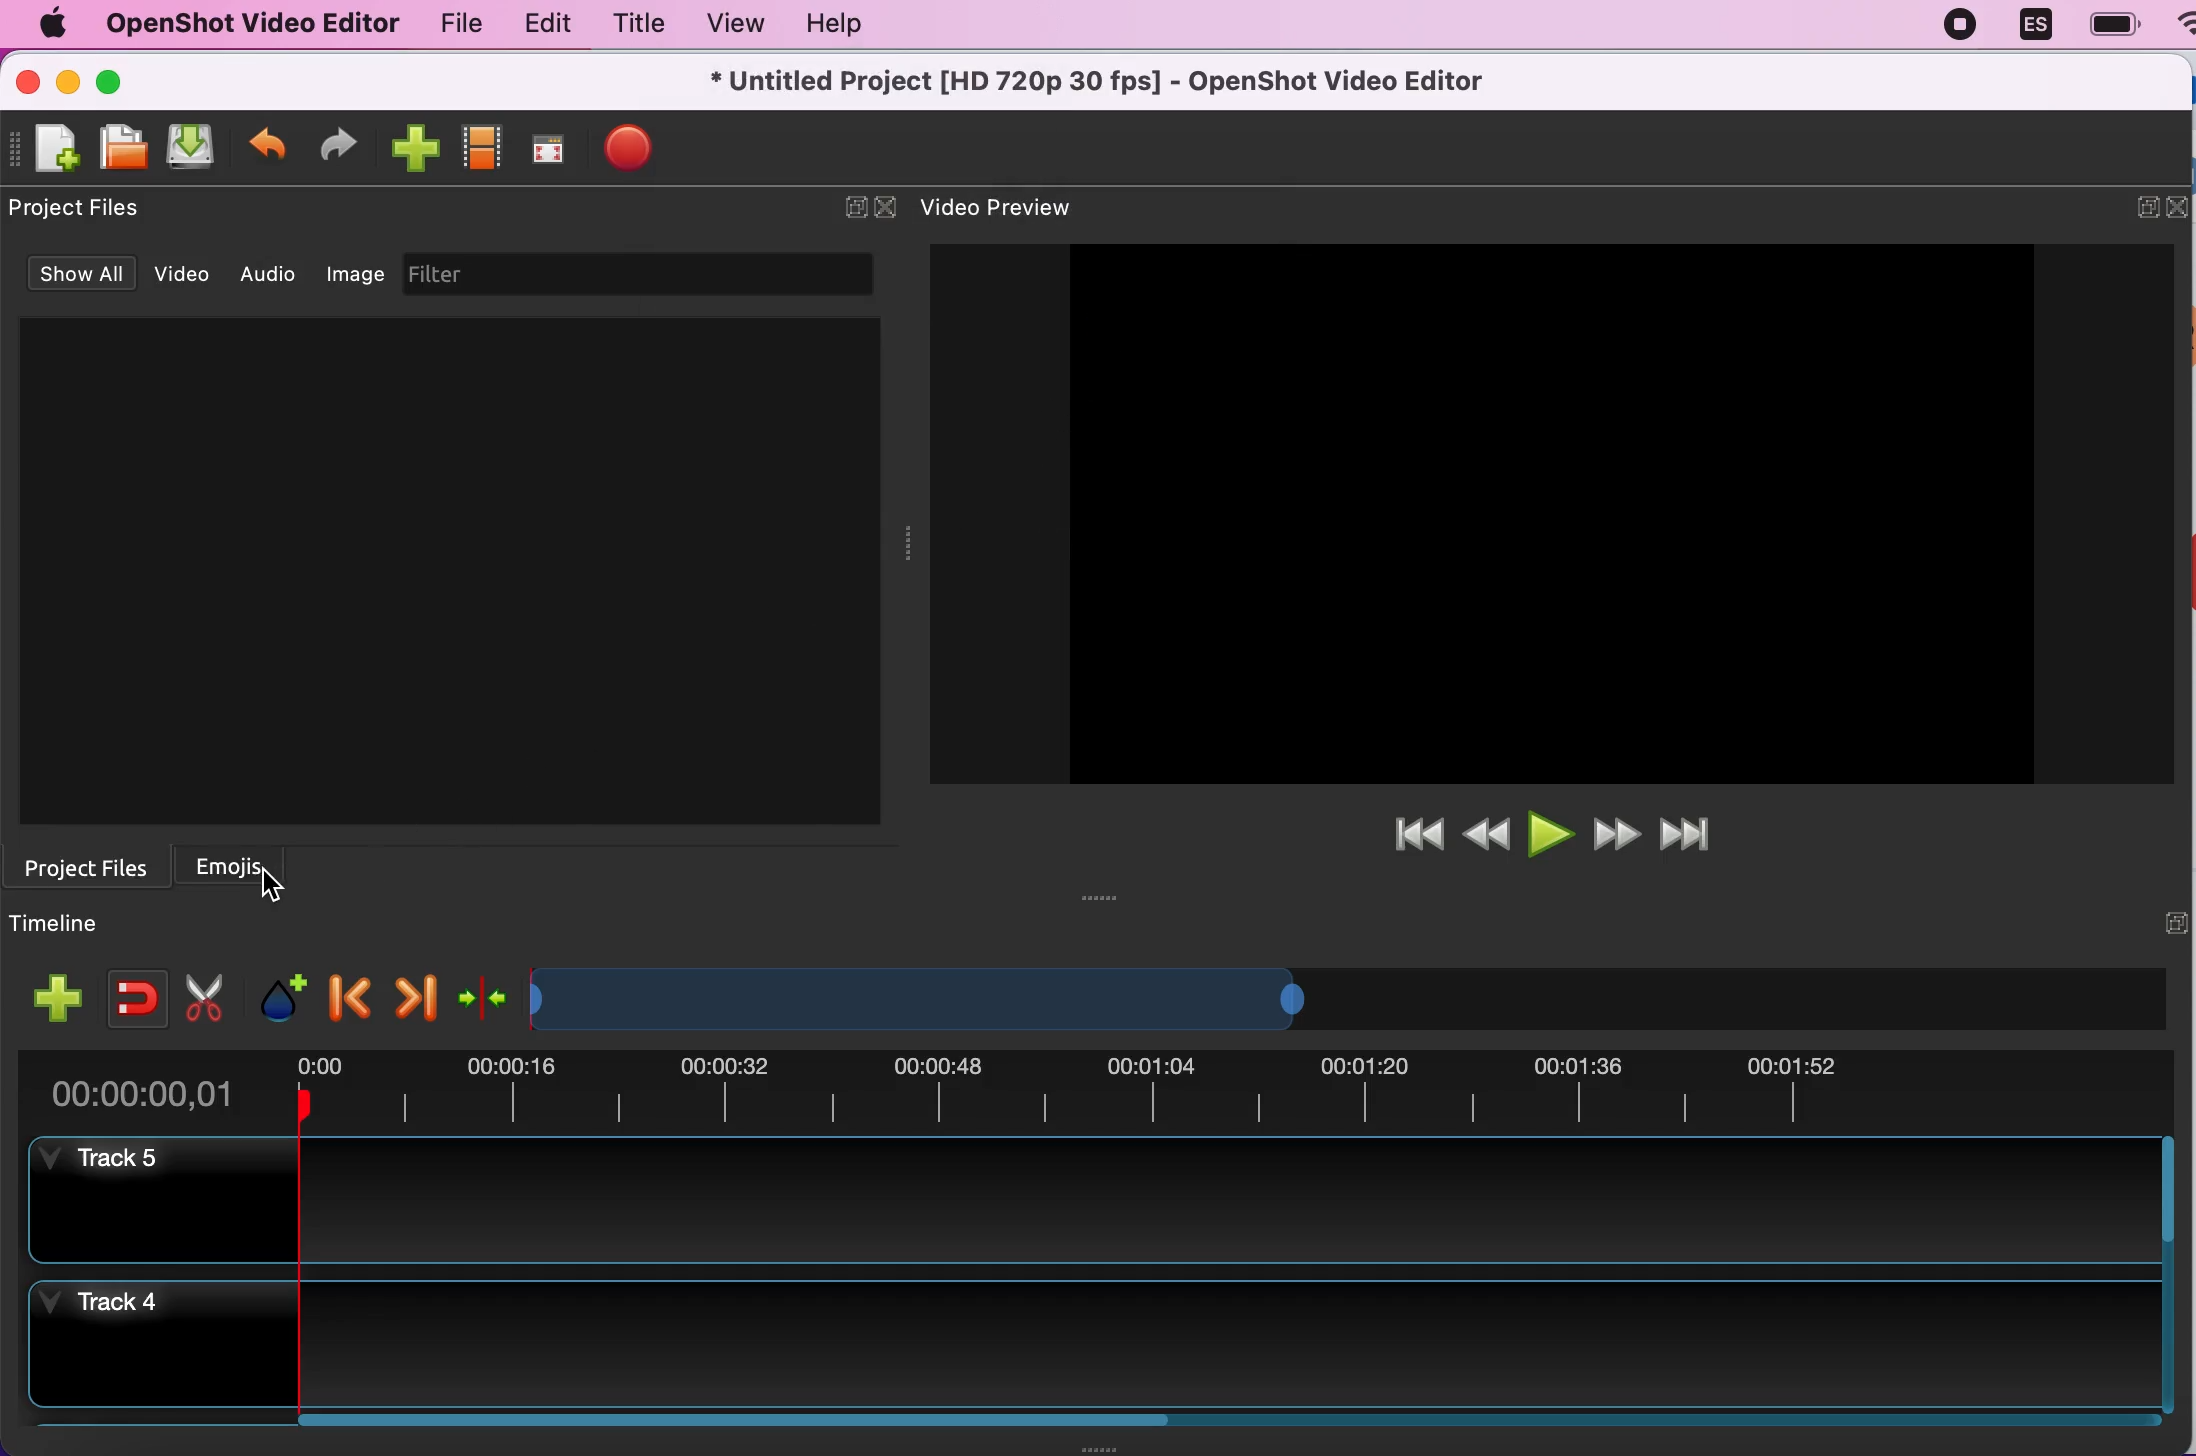  What do you see at coordinates (1547, 513) in the screenshot?
I see `Image preview space` at bounding box center [1547, 513].